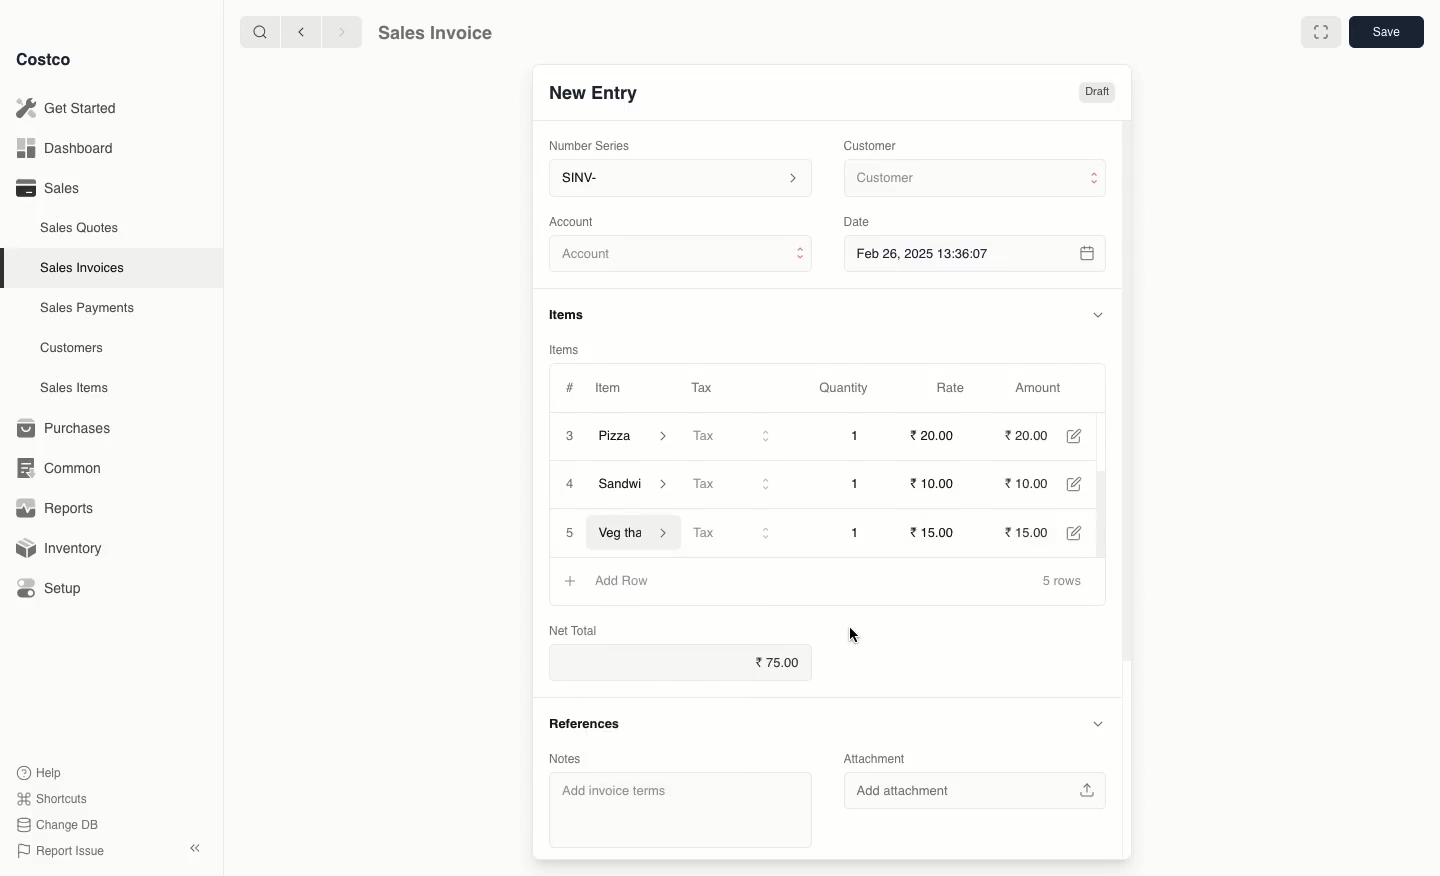 Image resolution: width=1440 pixels, height=876 pixels. I want to click on Get Started, so click(66, 107).